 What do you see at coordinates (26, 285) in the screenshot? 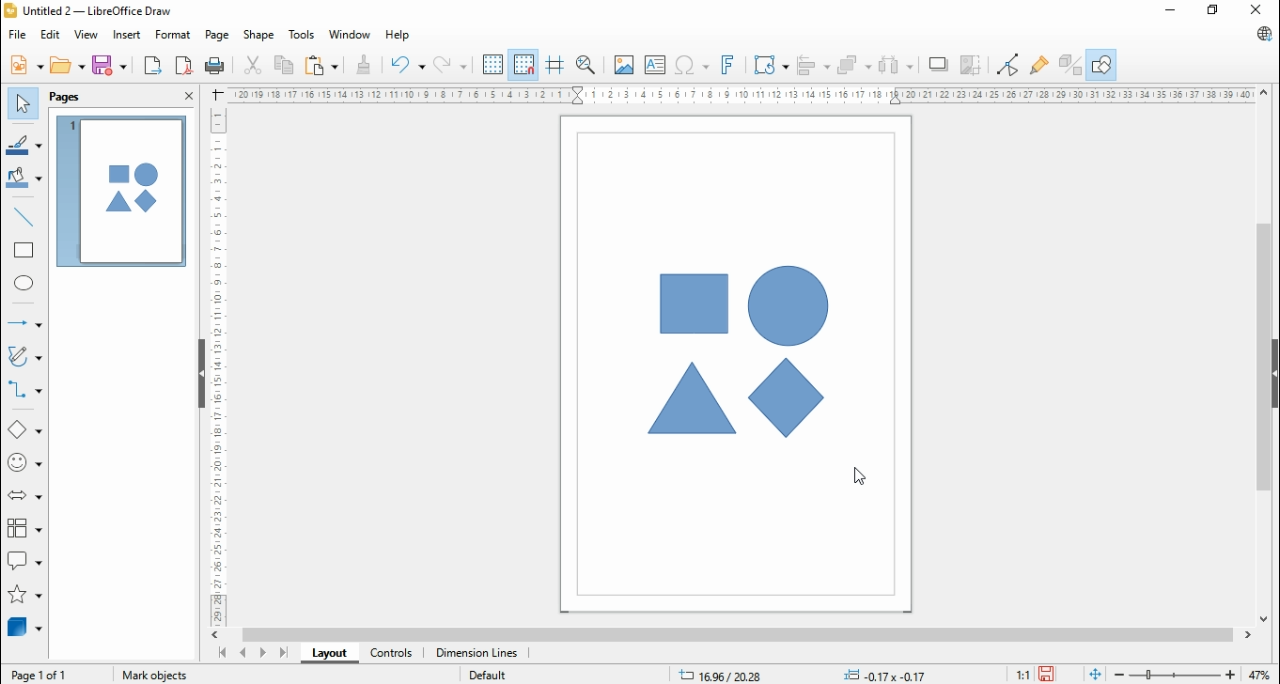
I see `ellipse` at bounding box center [26, 285].